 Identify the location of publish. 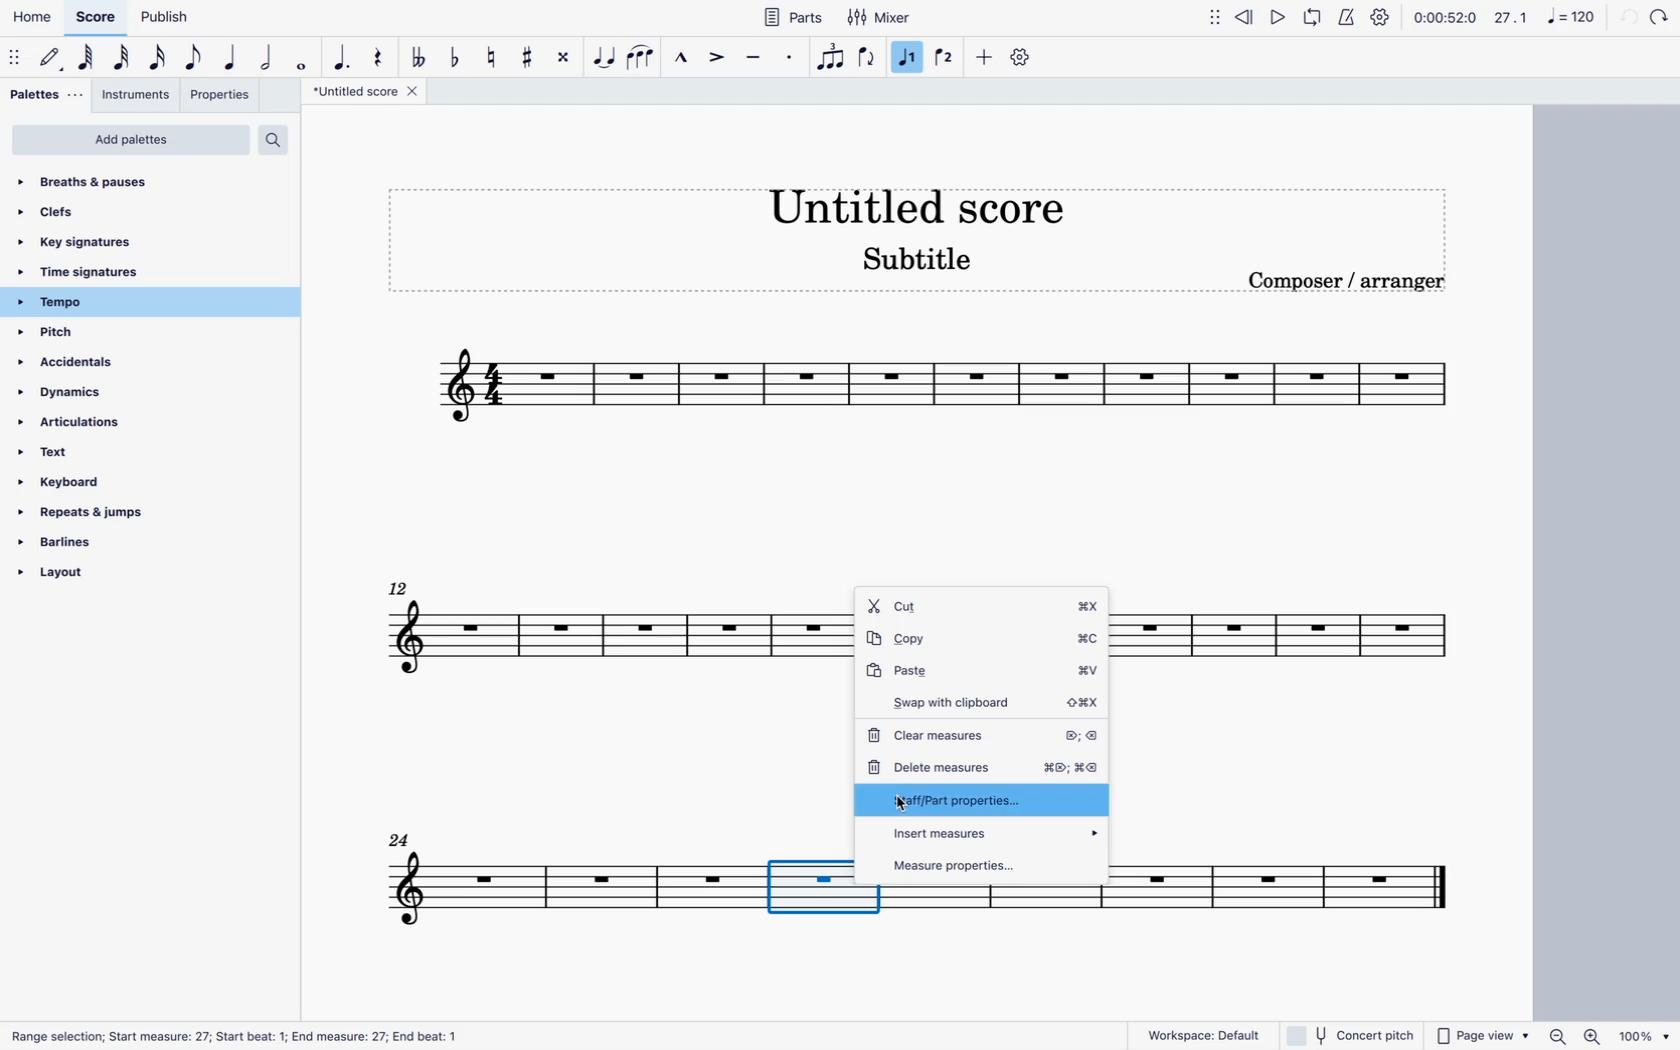
(163, 19).